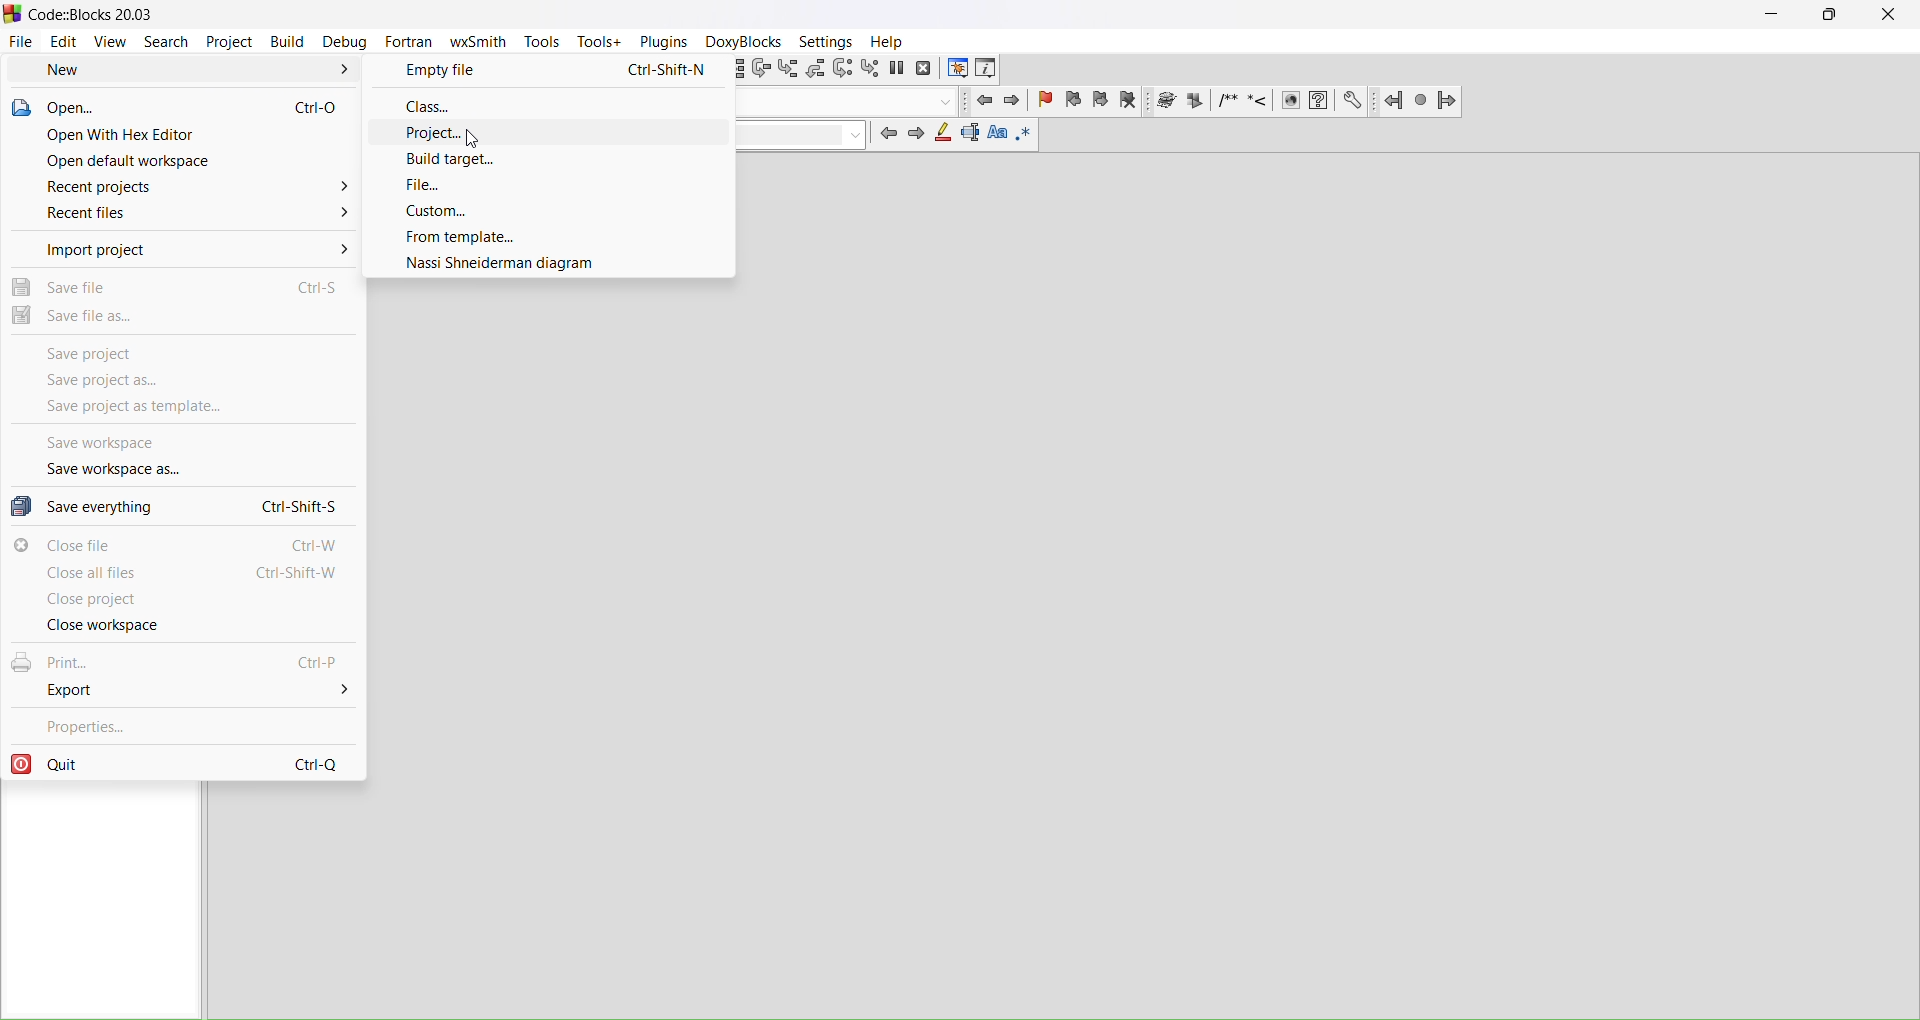  I want to click on cursor, so click(464, 141).